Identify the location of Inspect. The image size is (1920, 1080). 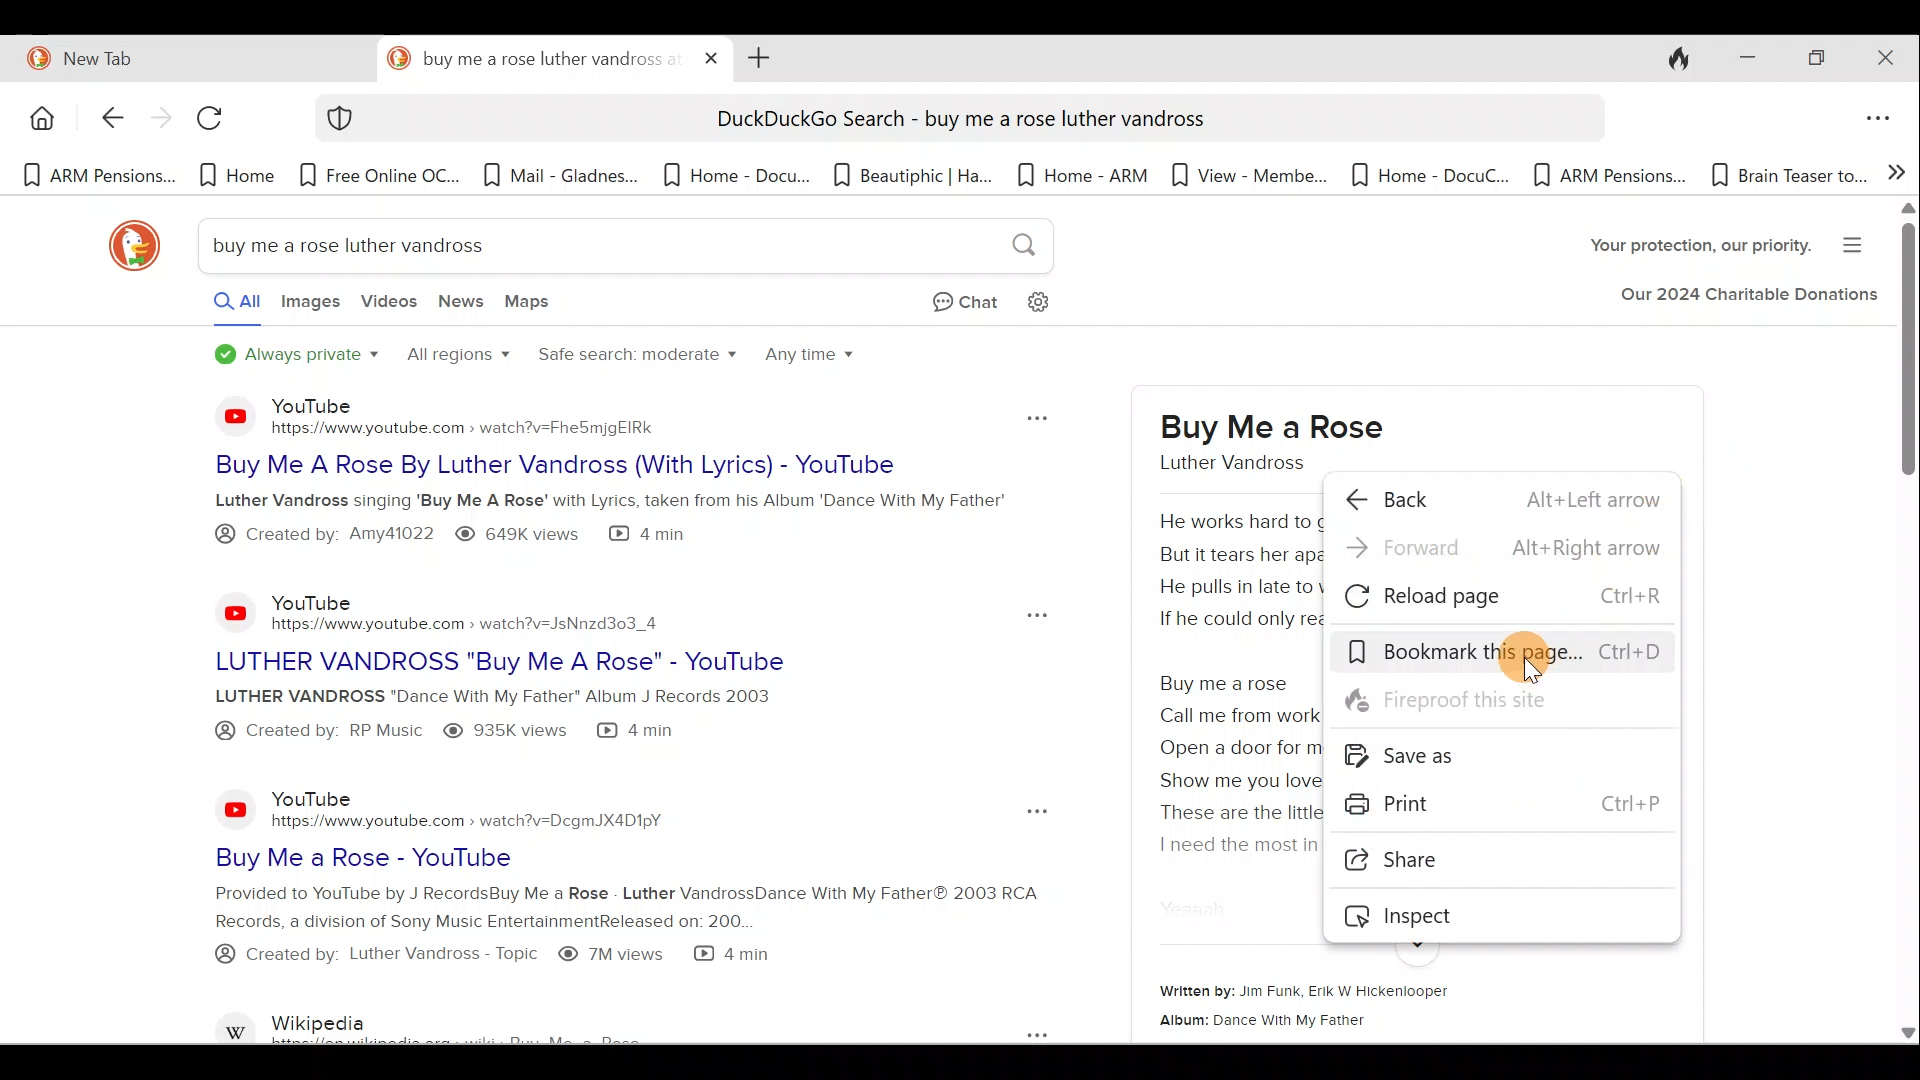
(1498, 914).